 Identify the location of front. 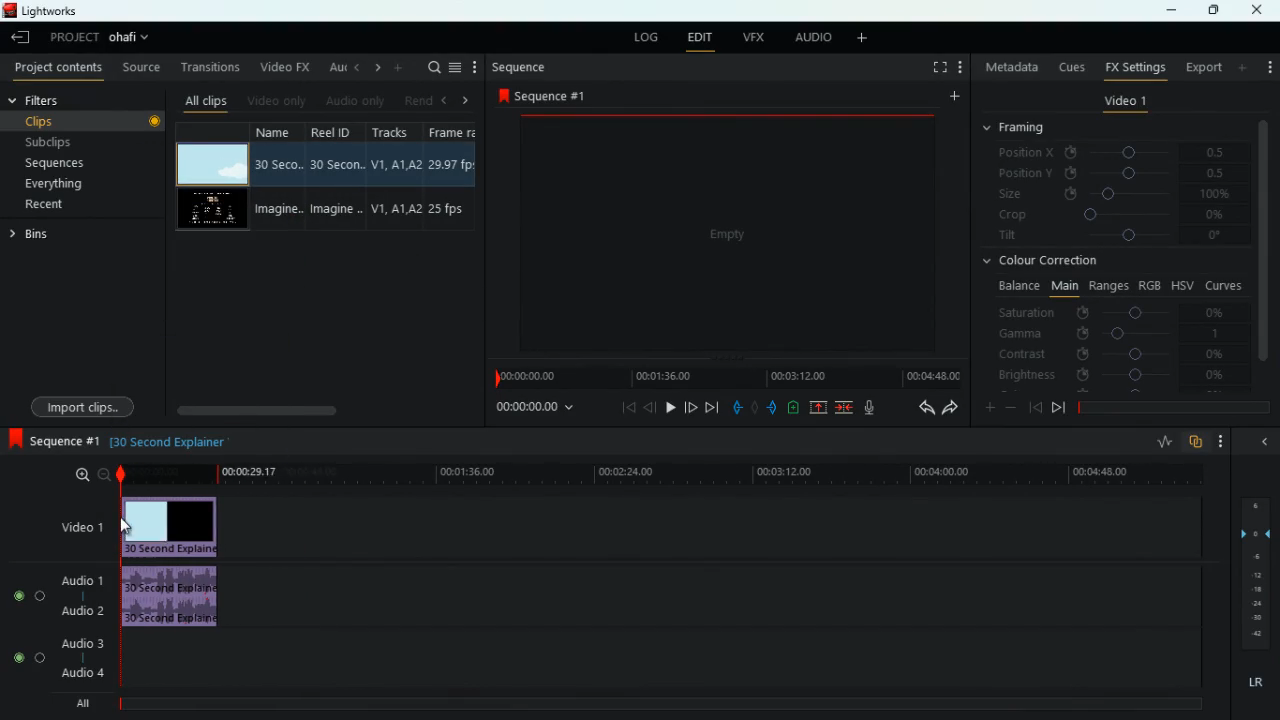
(692, 407).